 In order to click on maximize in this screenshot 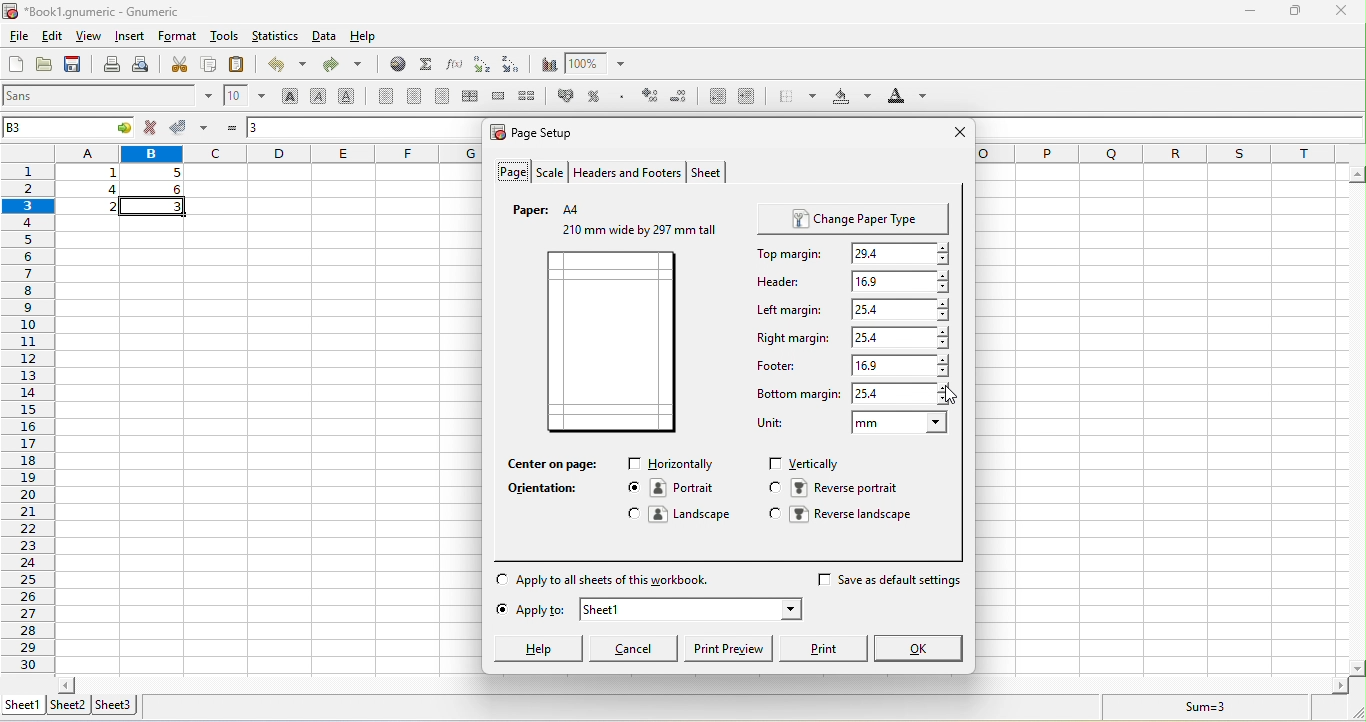, I will do `click(1290, 11)`.